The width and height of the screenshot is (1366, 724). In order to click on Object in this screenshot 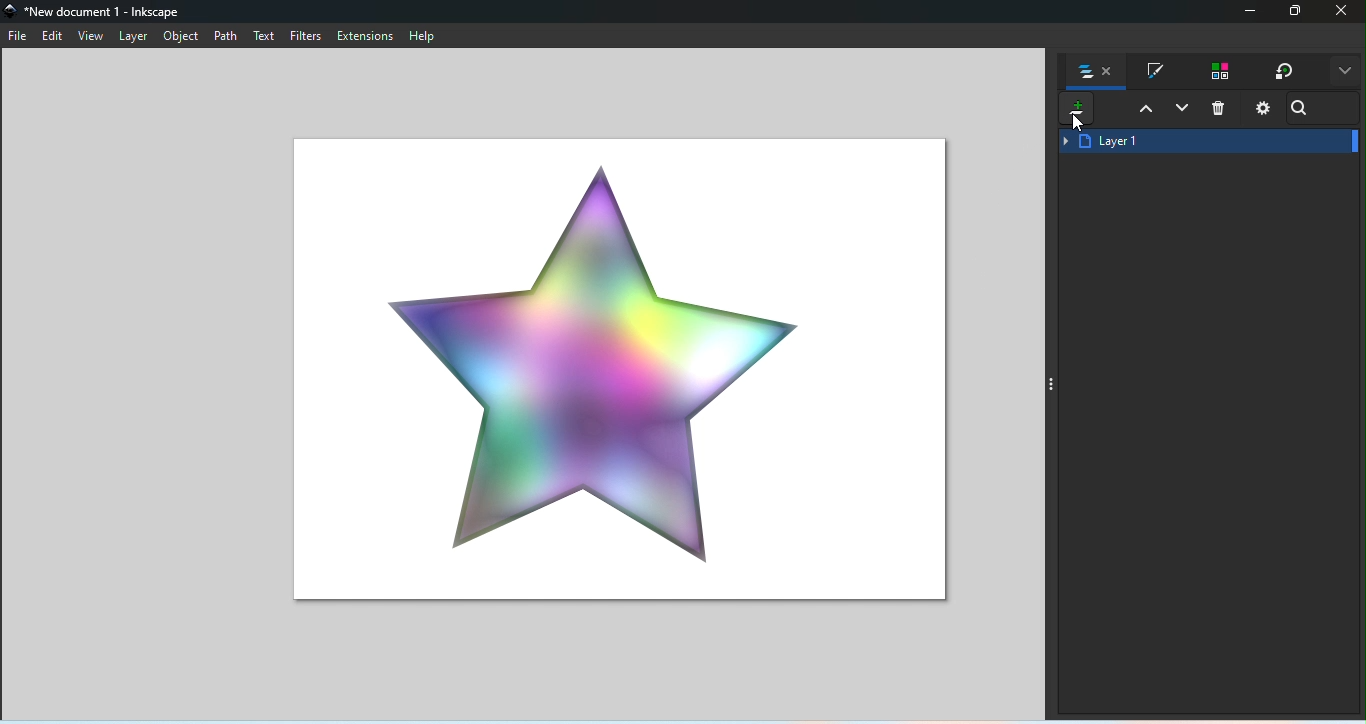, I will do `click(184, 38)`.